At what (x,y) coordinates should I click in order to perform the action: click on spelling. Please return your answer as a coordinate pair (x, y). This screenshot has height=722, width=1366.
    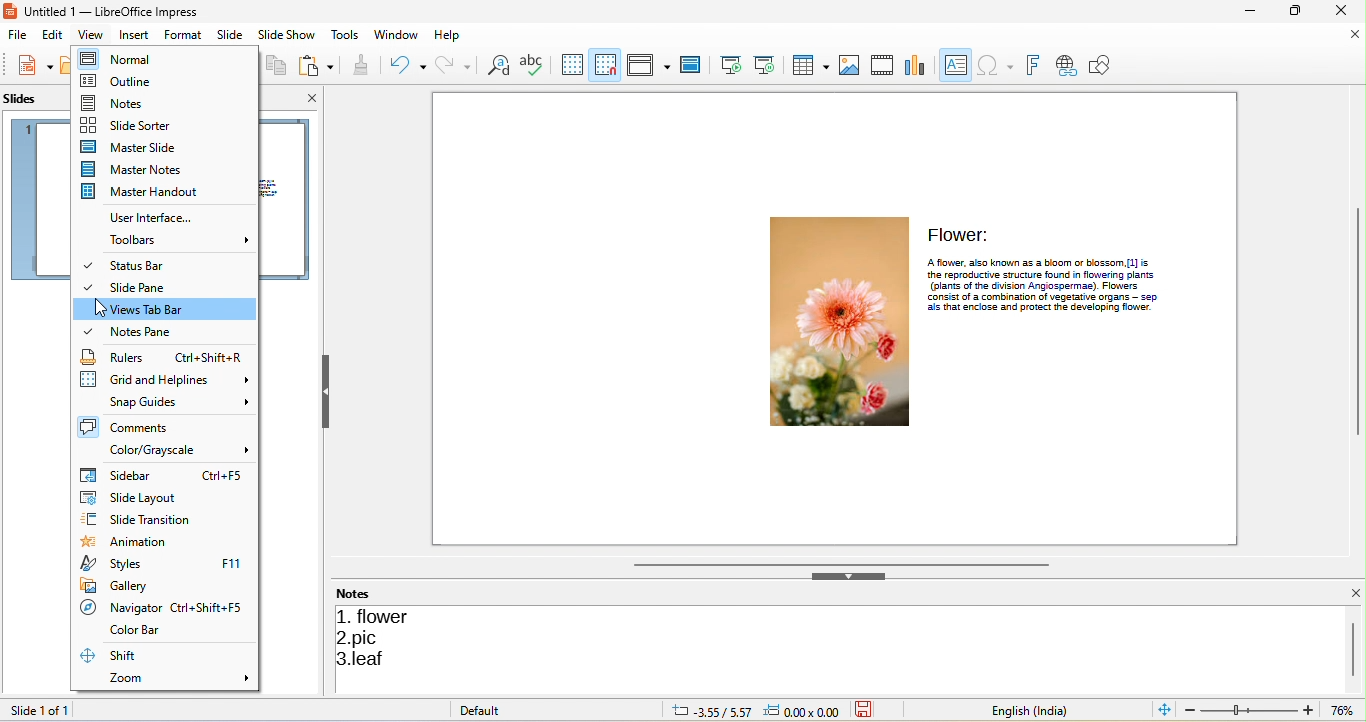
    Looking at the image, I should click on (531, 65).